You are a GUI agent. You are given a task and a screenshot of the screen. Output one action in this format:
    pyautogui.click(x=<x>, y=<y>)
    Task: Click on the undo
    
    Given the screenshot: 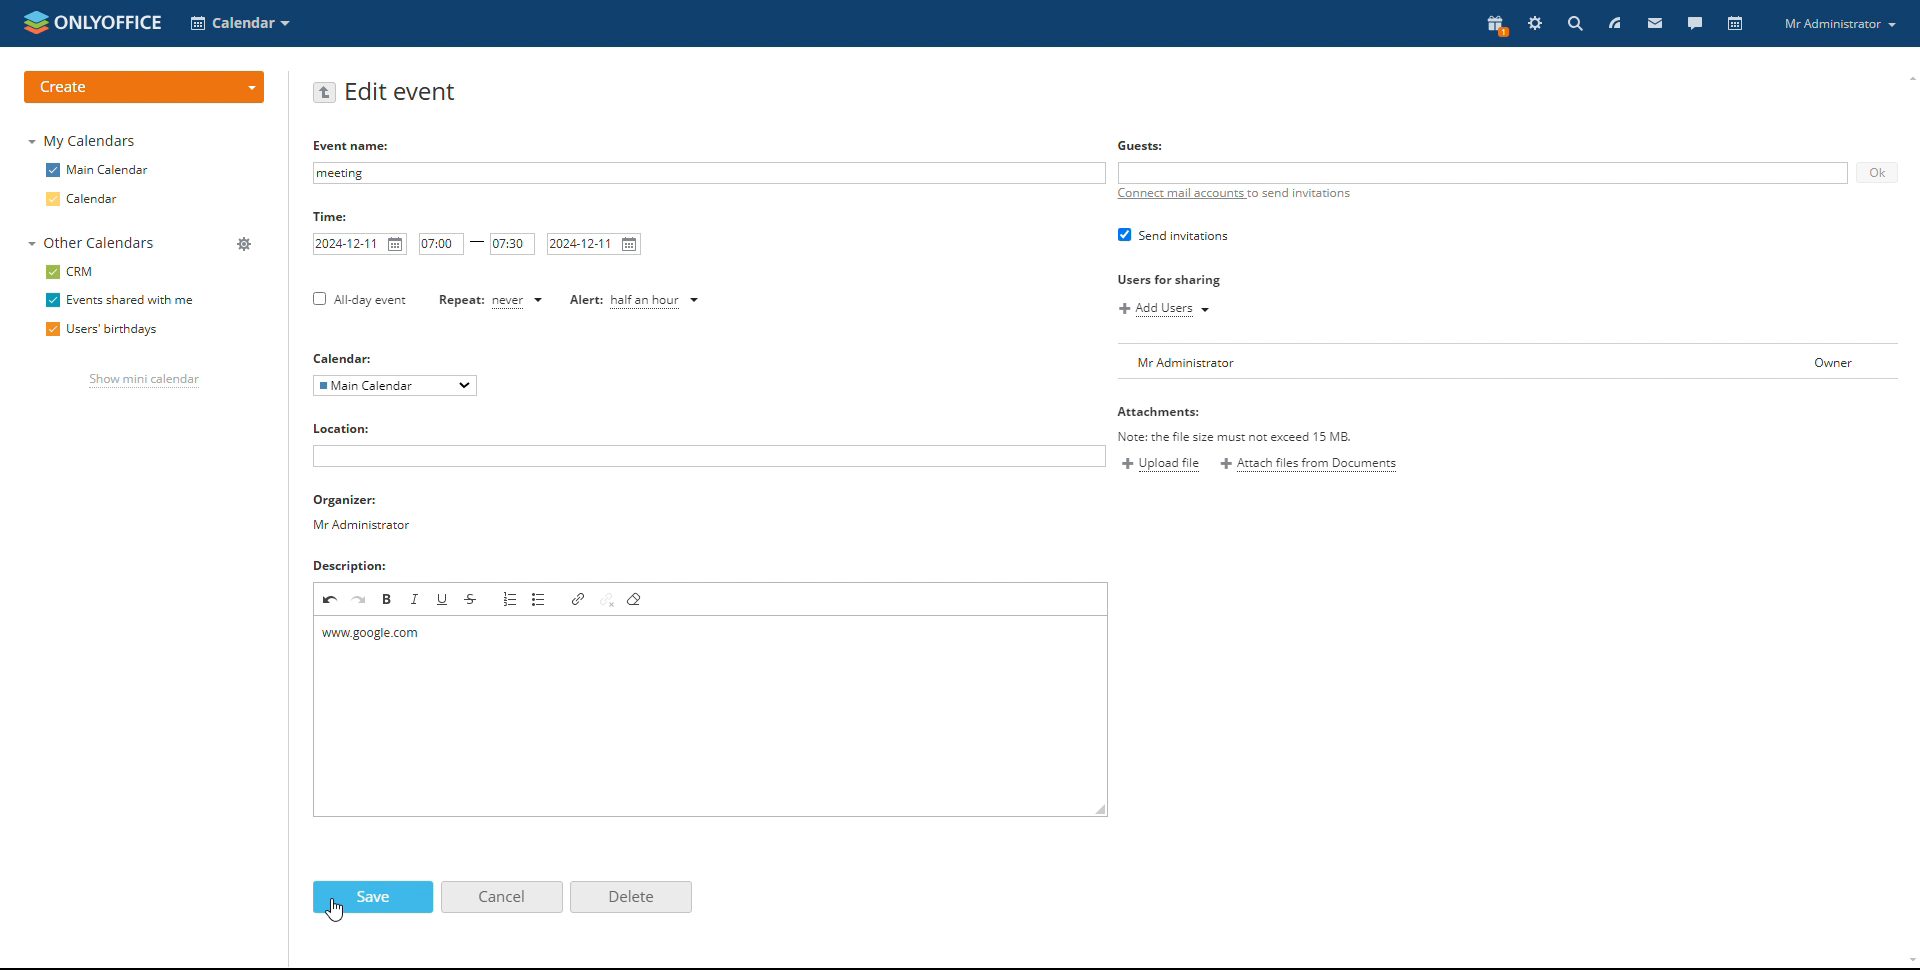 What is the action you would take?
    pyautogui.click(x=331, y=598)
    